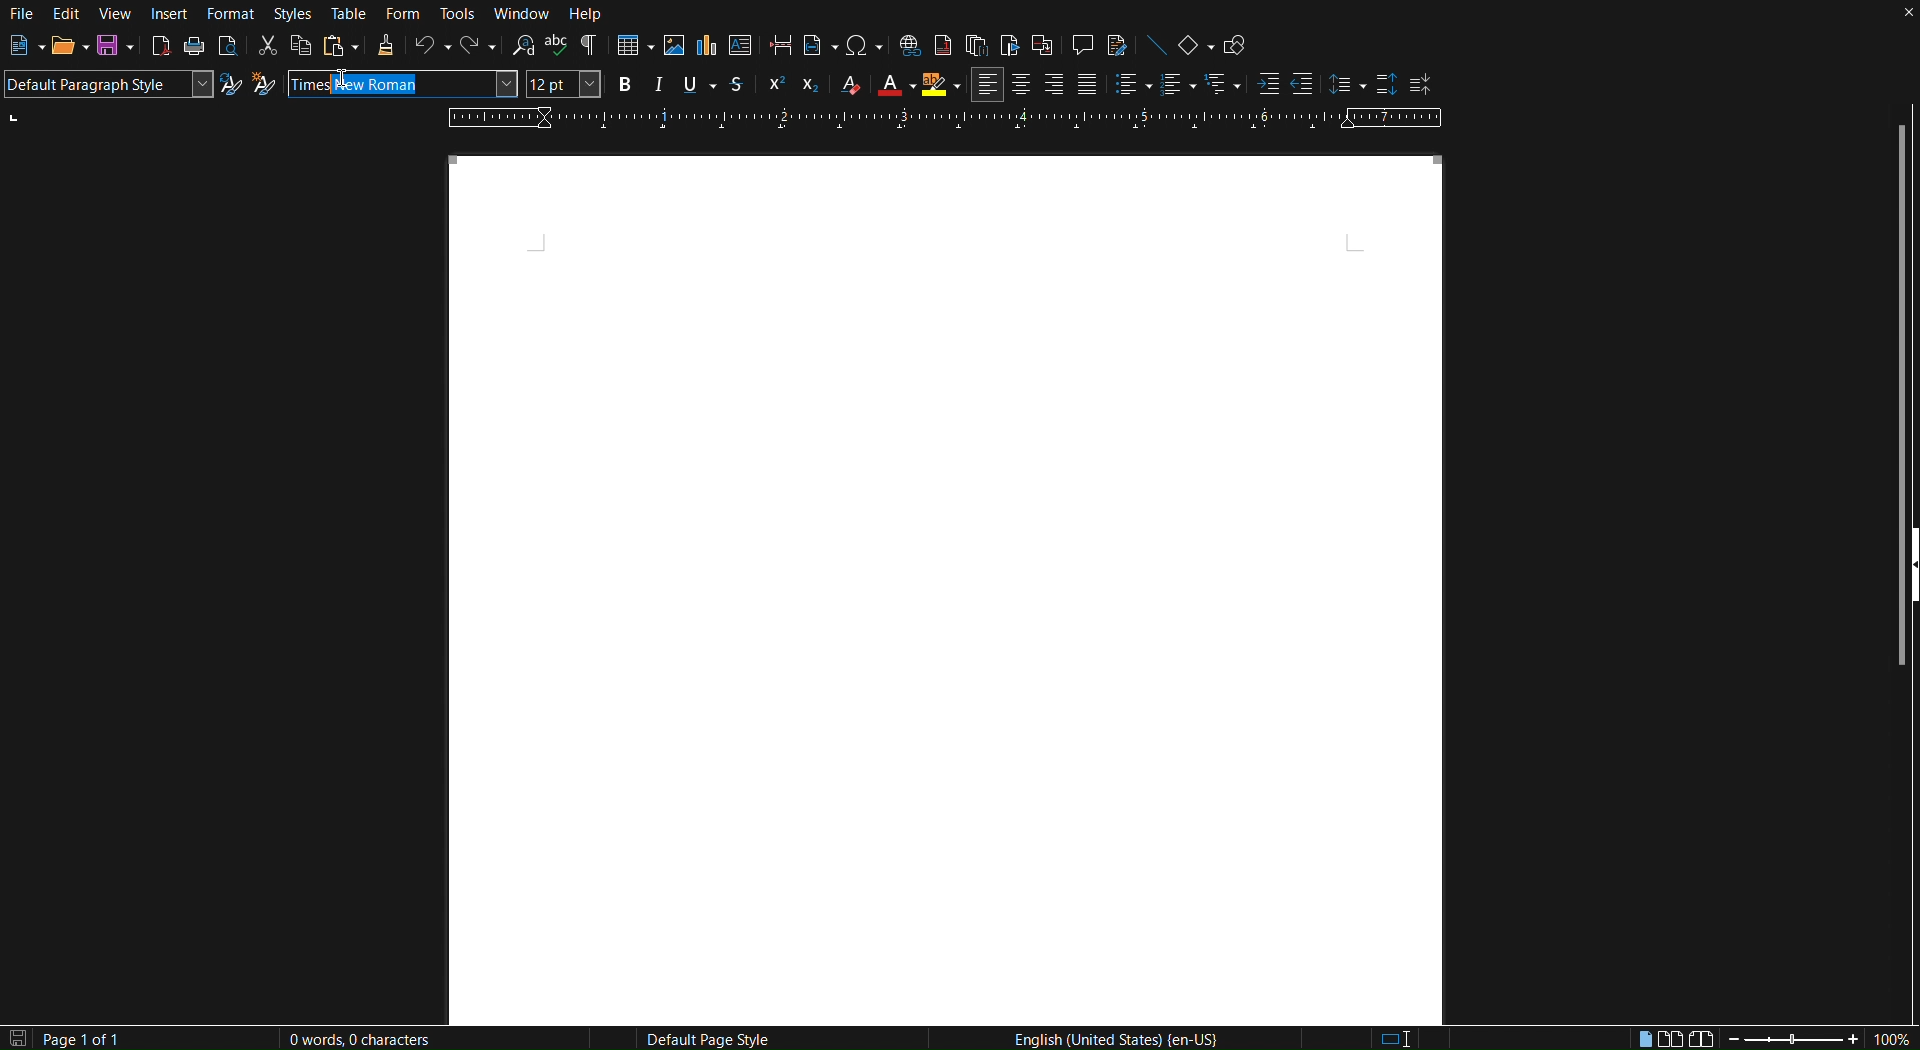 This screenshot has height=1050, width=1920. What do you see at coordinates (1087, 86) in the screenshot?
I see `Justify` at bounding box center [1087, 86].